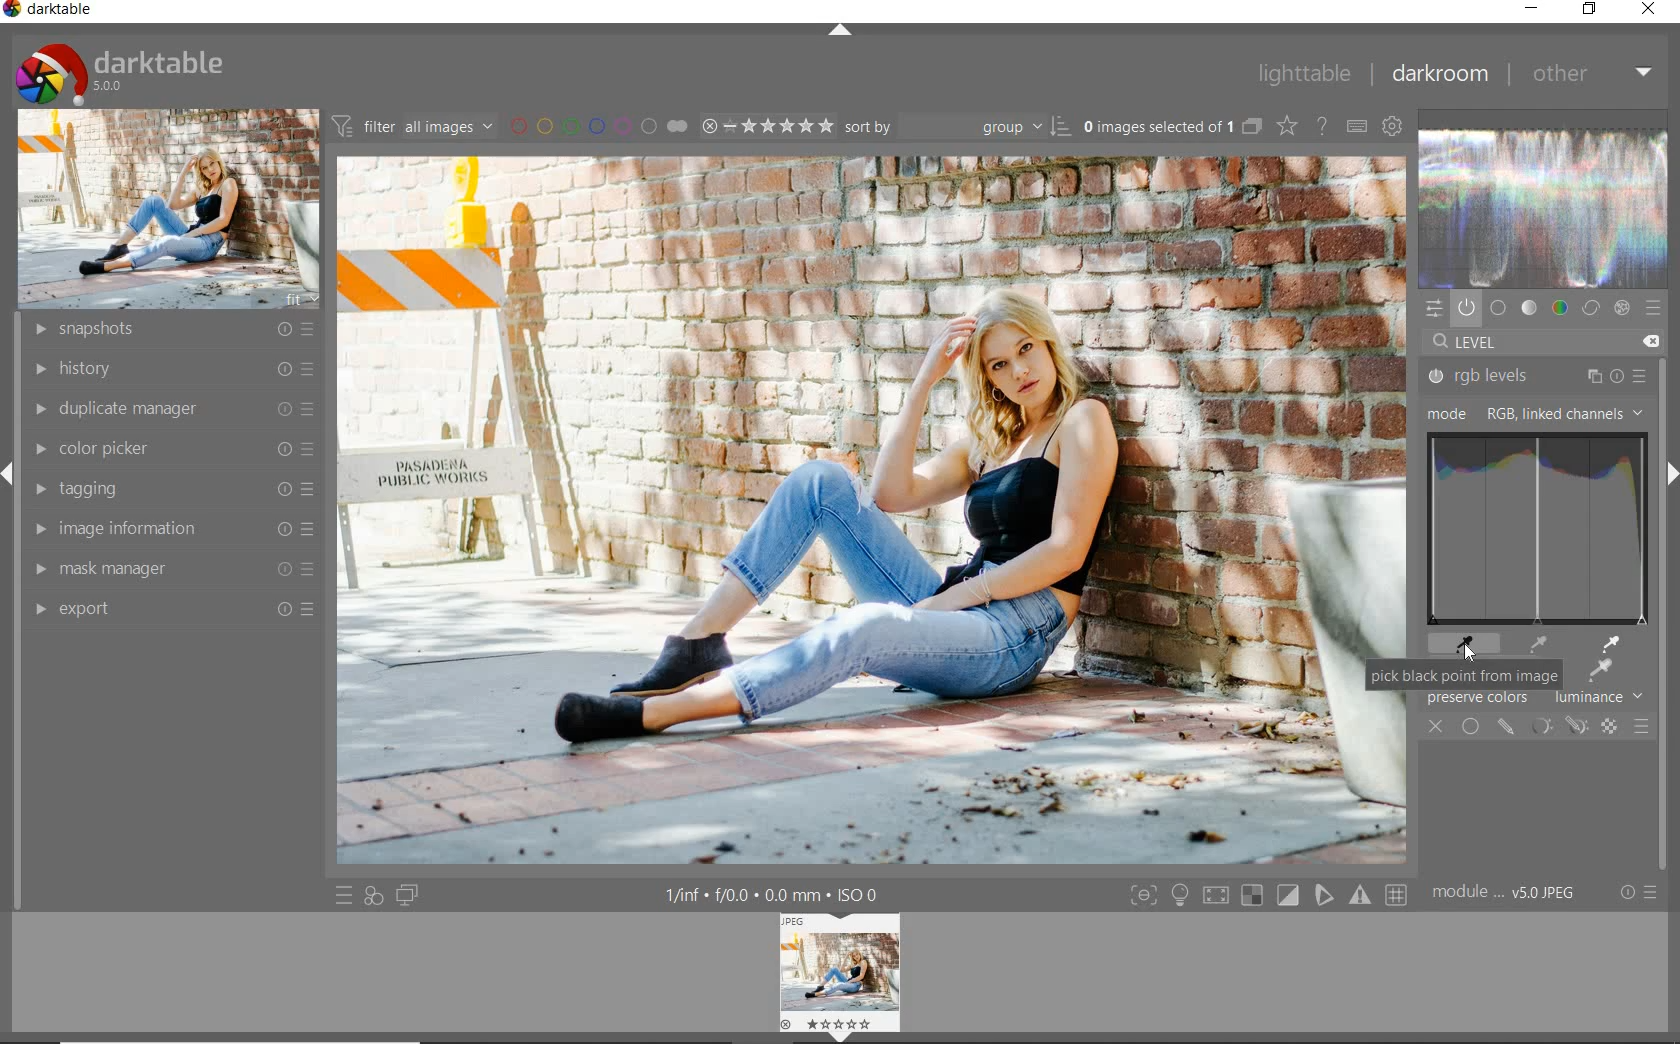 The height and width of the screenshot is (1044, 1680). What do you see at coordinates (1156, 127) in the screenshot?
I see `selected images` at bounding box center [1156, 127].